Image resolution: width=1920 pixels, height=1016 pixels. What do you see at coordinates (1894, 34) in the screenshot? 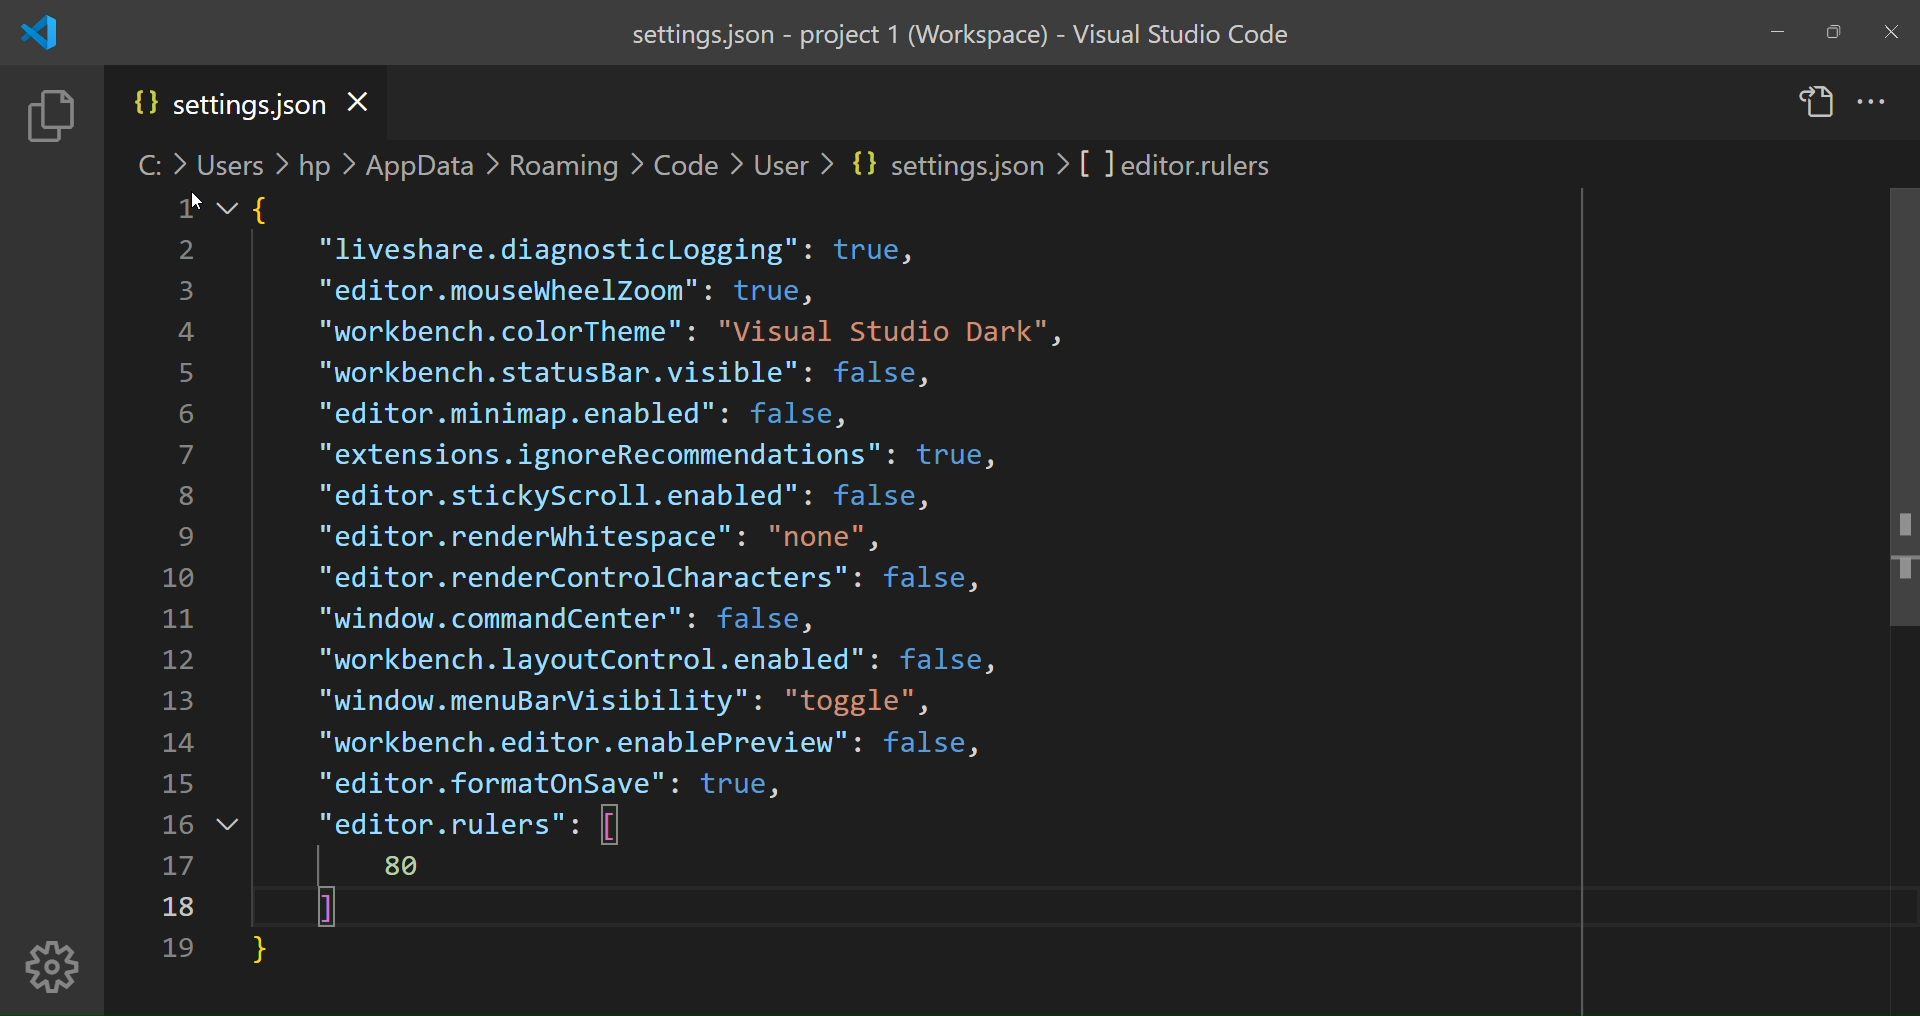
I see `close` at bounding box center [1894, 34].